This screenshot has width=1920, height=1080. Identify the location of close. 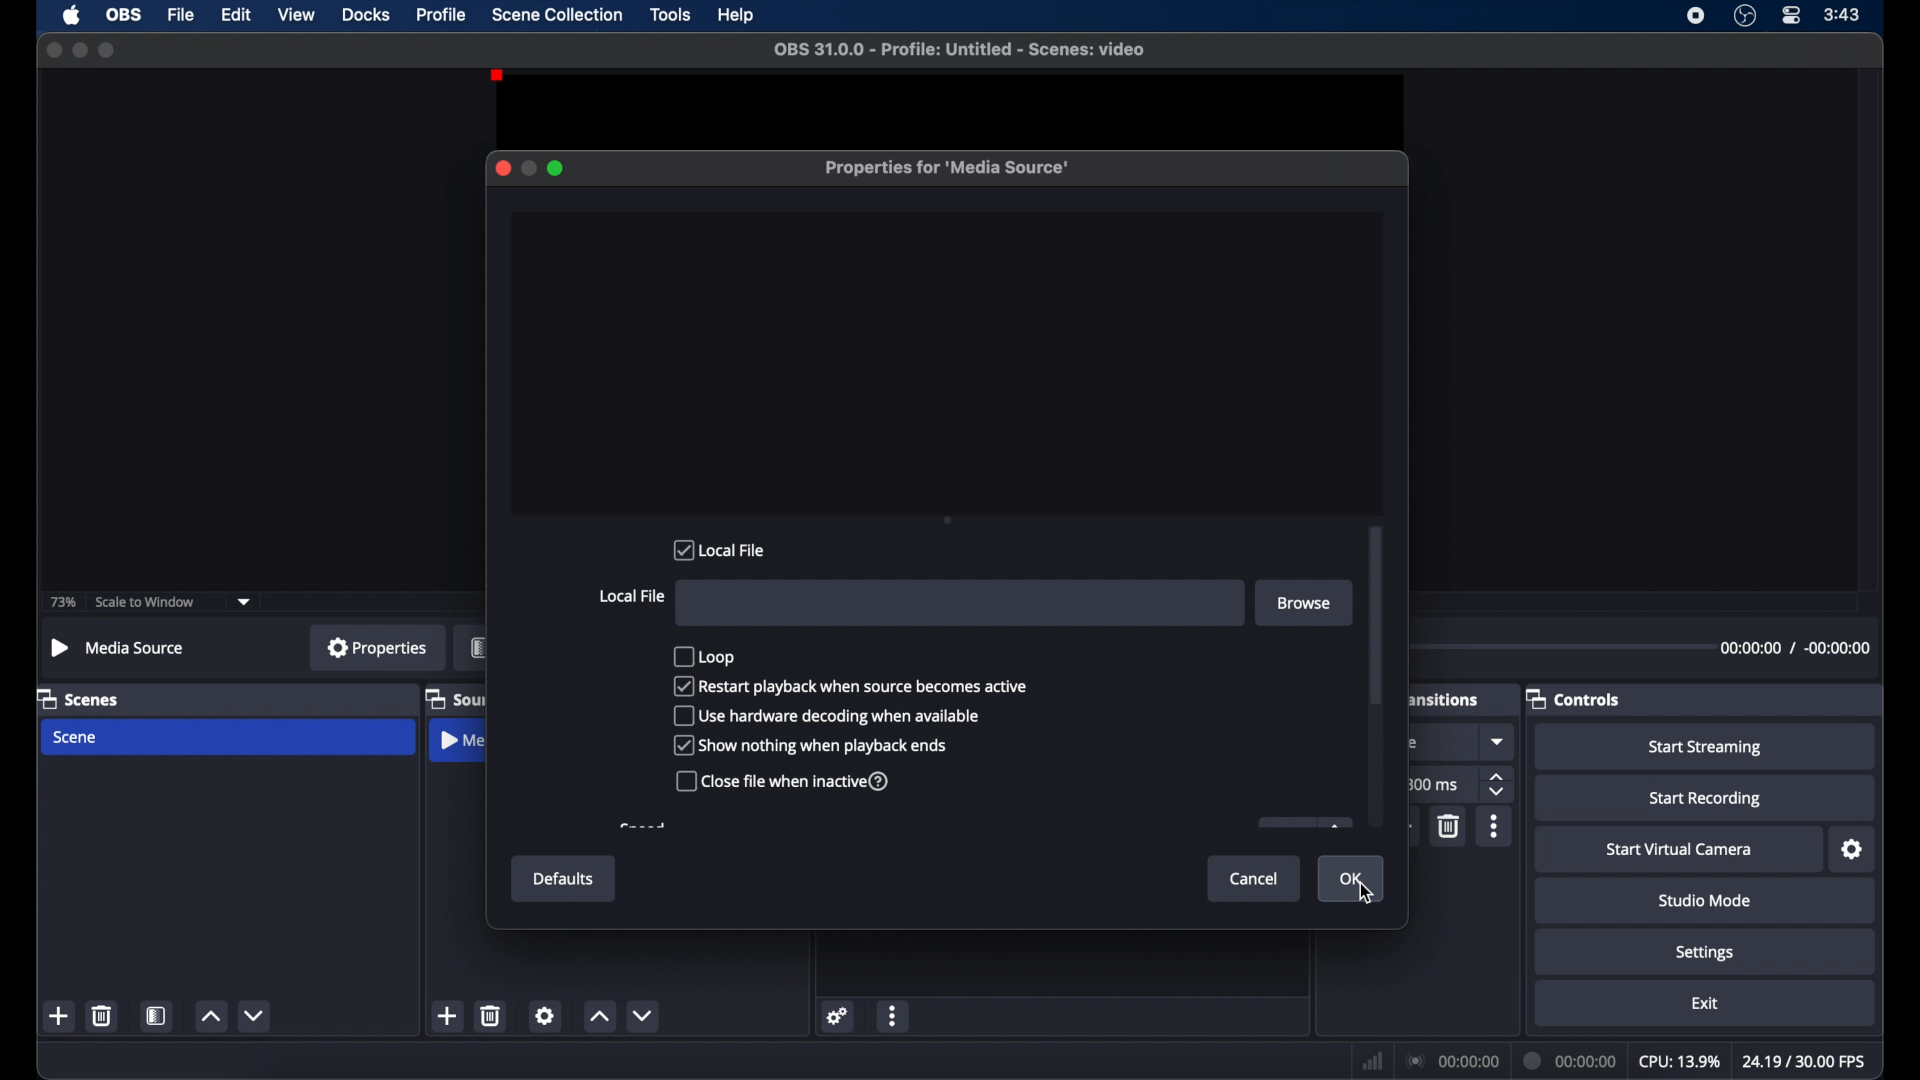
(54, 50).